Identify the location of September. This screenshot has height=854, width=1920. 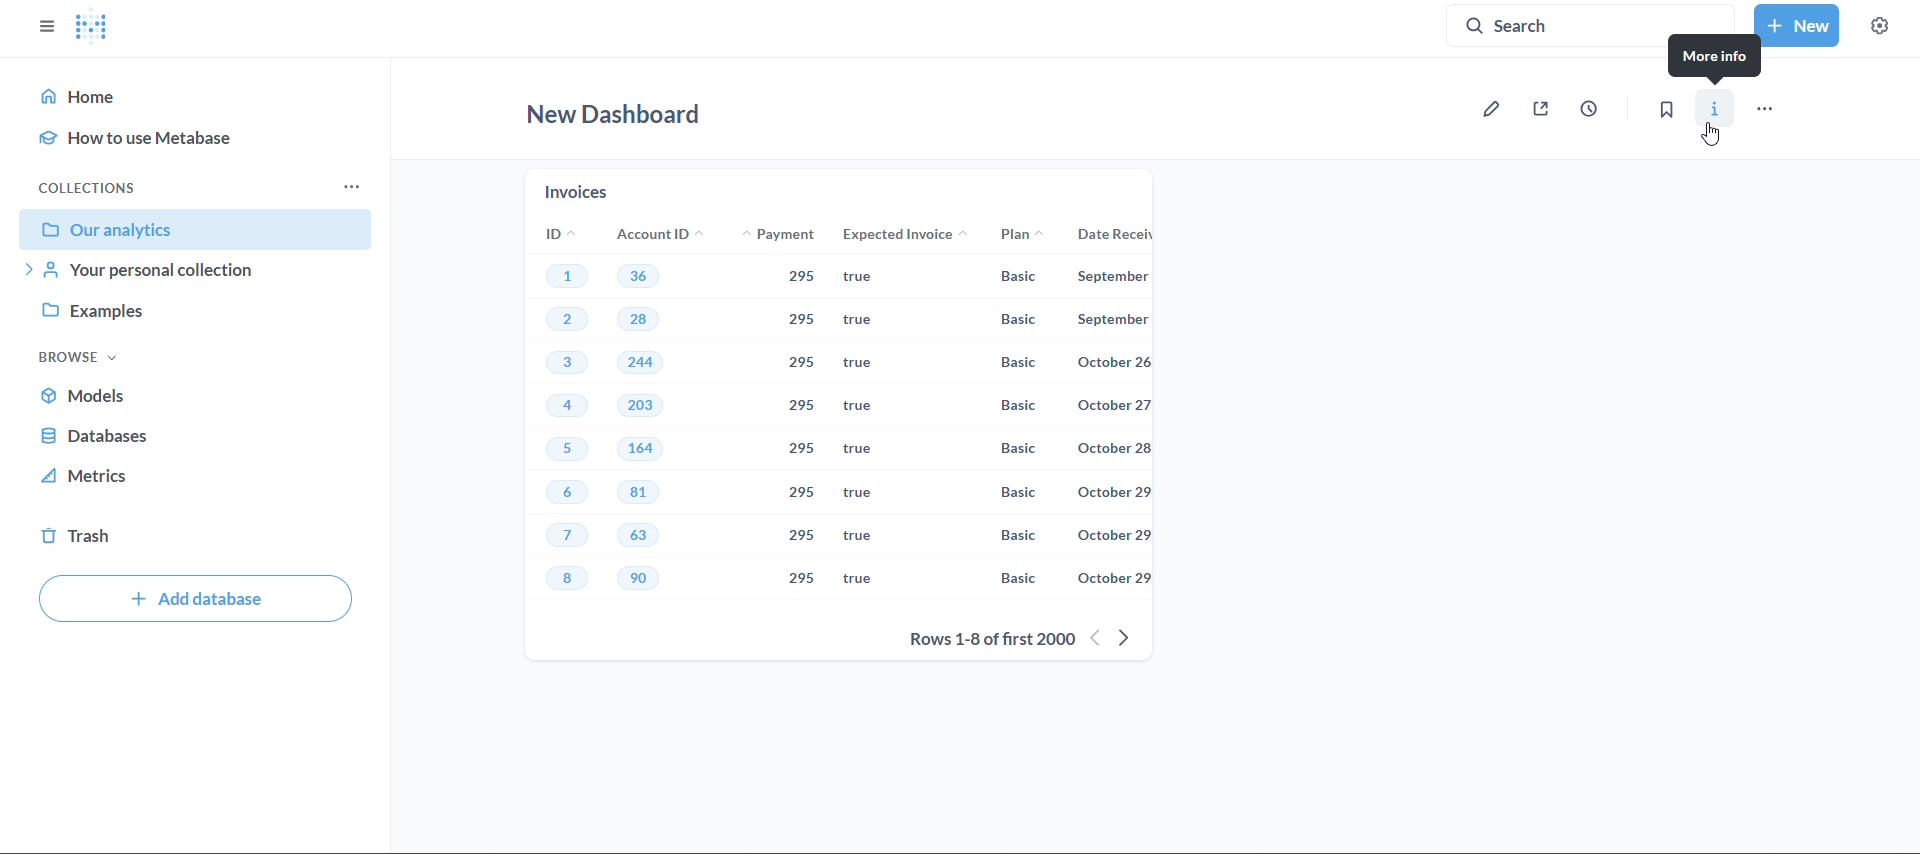
(1121, 319).